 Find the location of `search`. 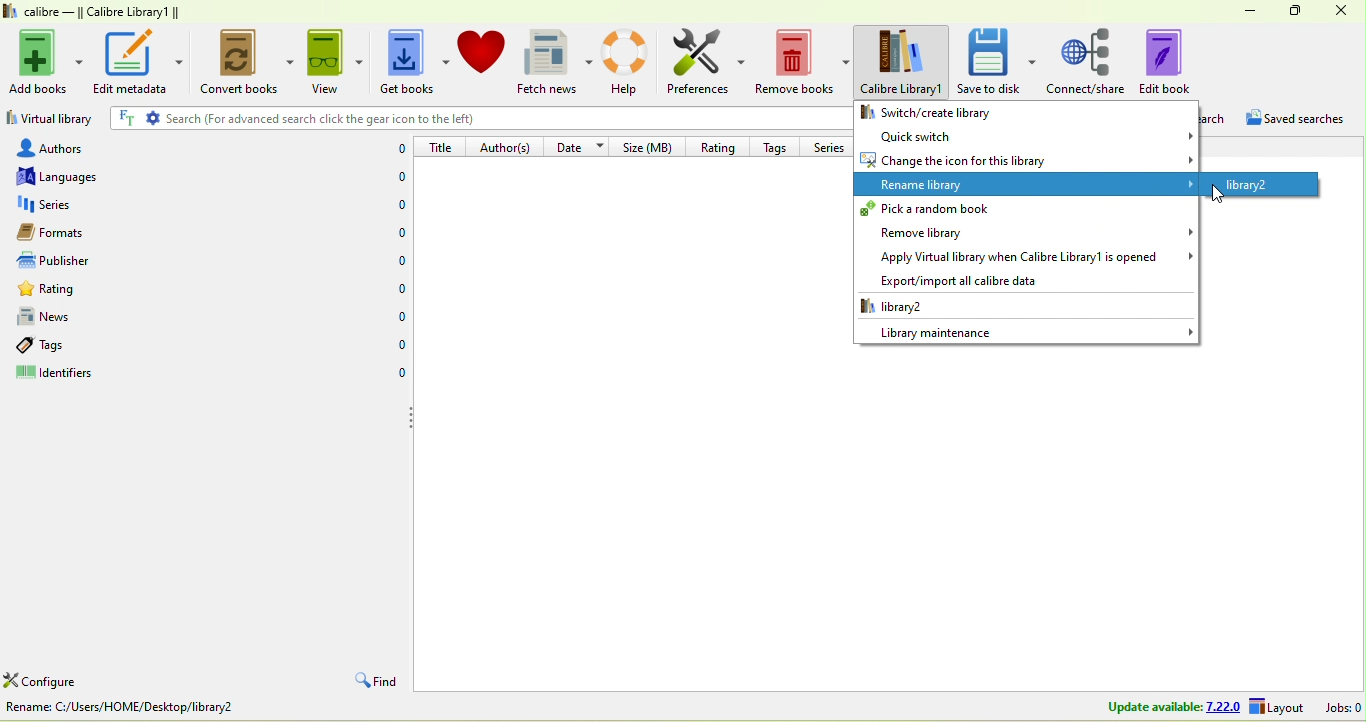

search is located at coordinates (1217, 120).